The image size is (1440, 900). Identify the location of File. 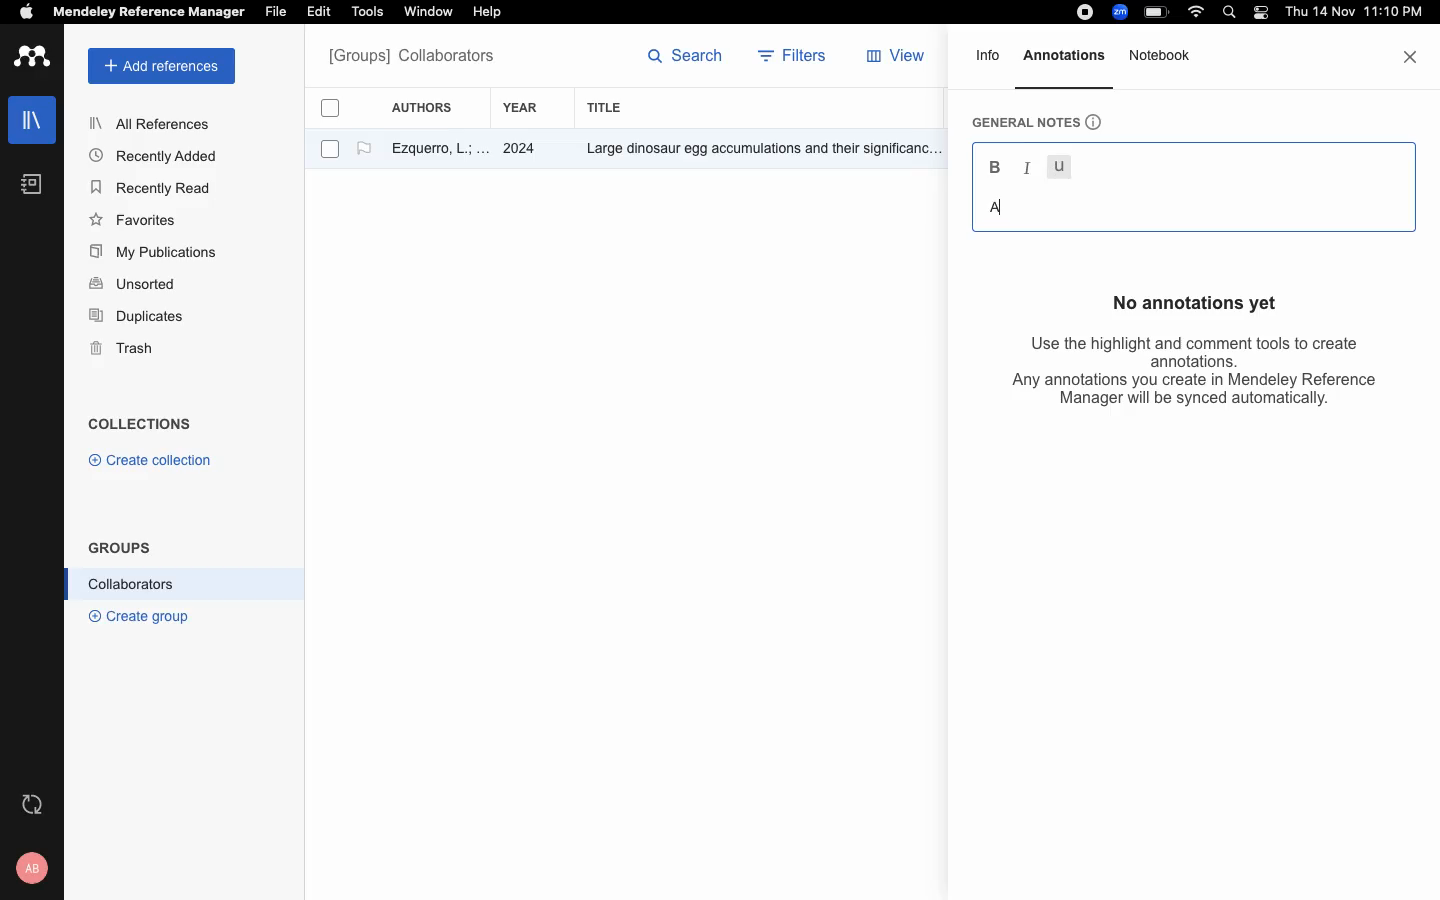
(275, 10).